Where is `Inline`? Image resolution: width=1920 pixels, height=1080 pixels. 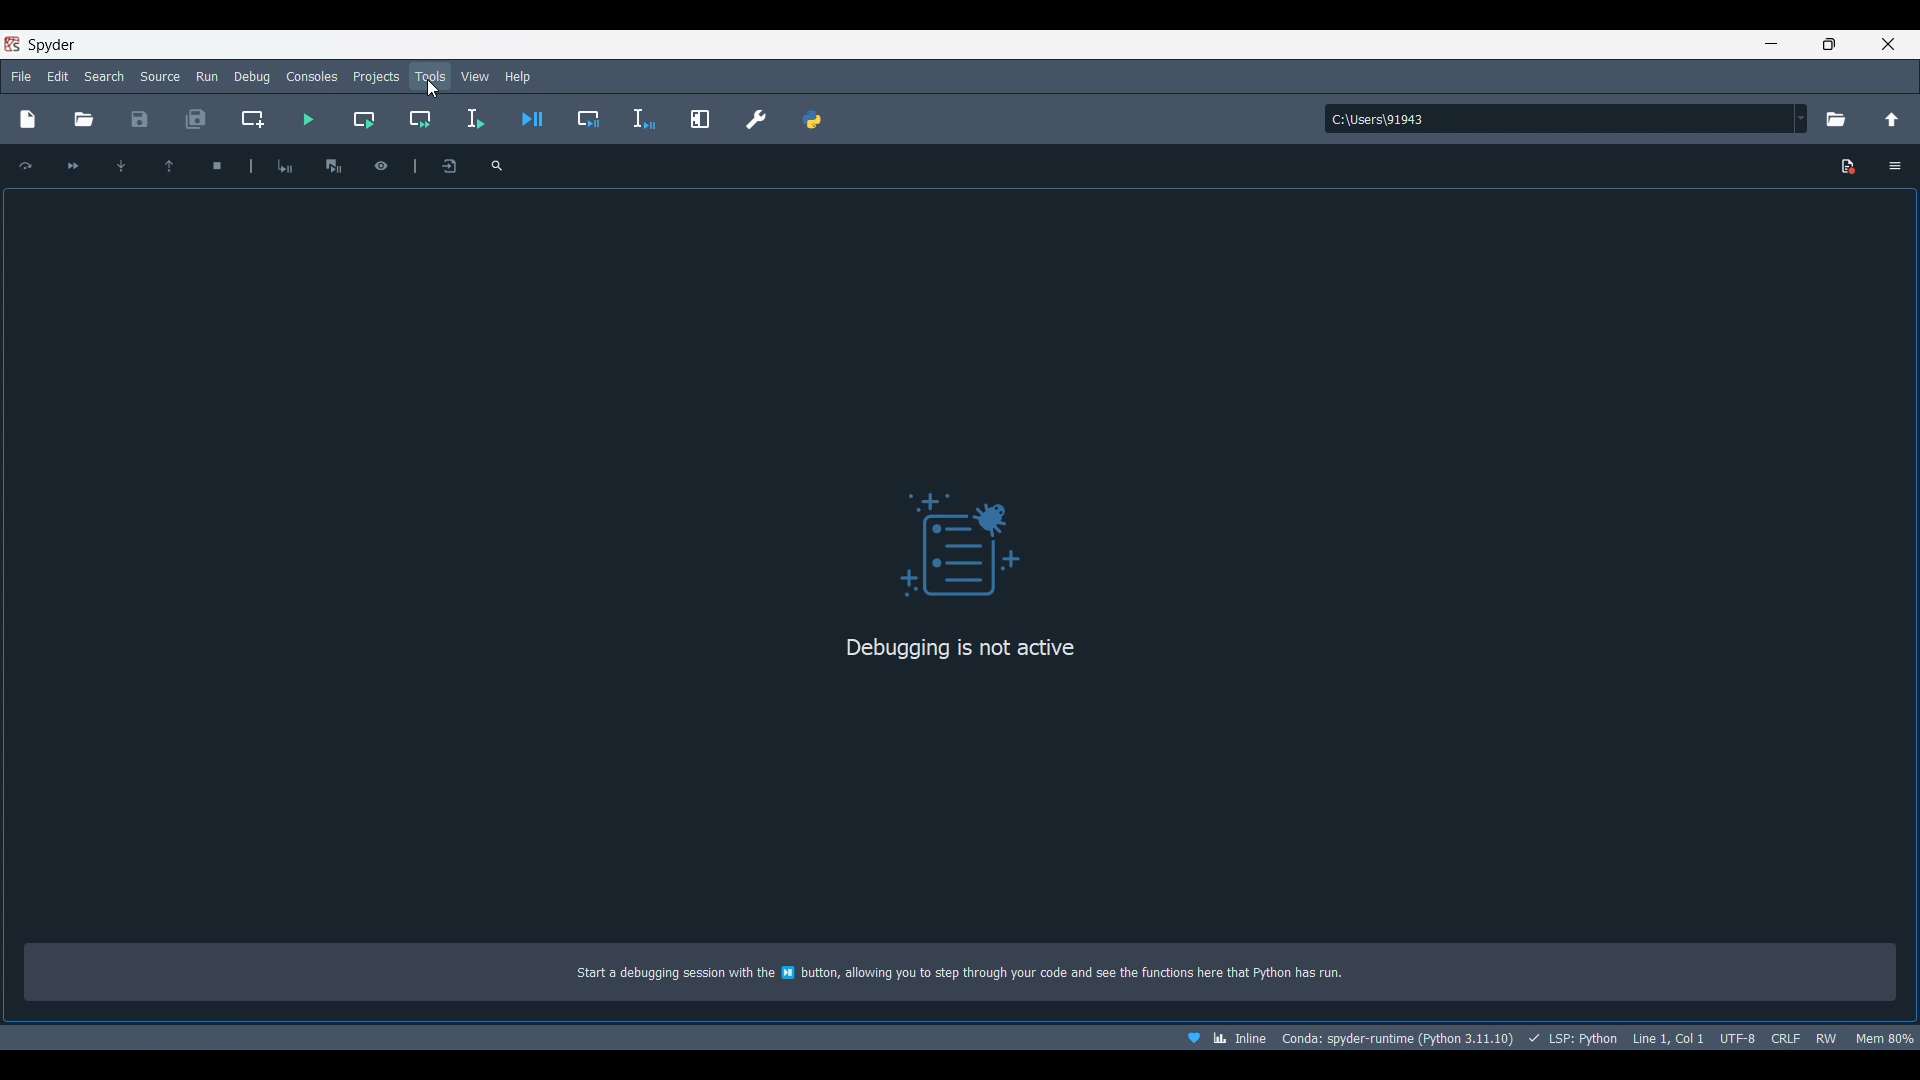 Inline is located at coordinates (1219, 1038).